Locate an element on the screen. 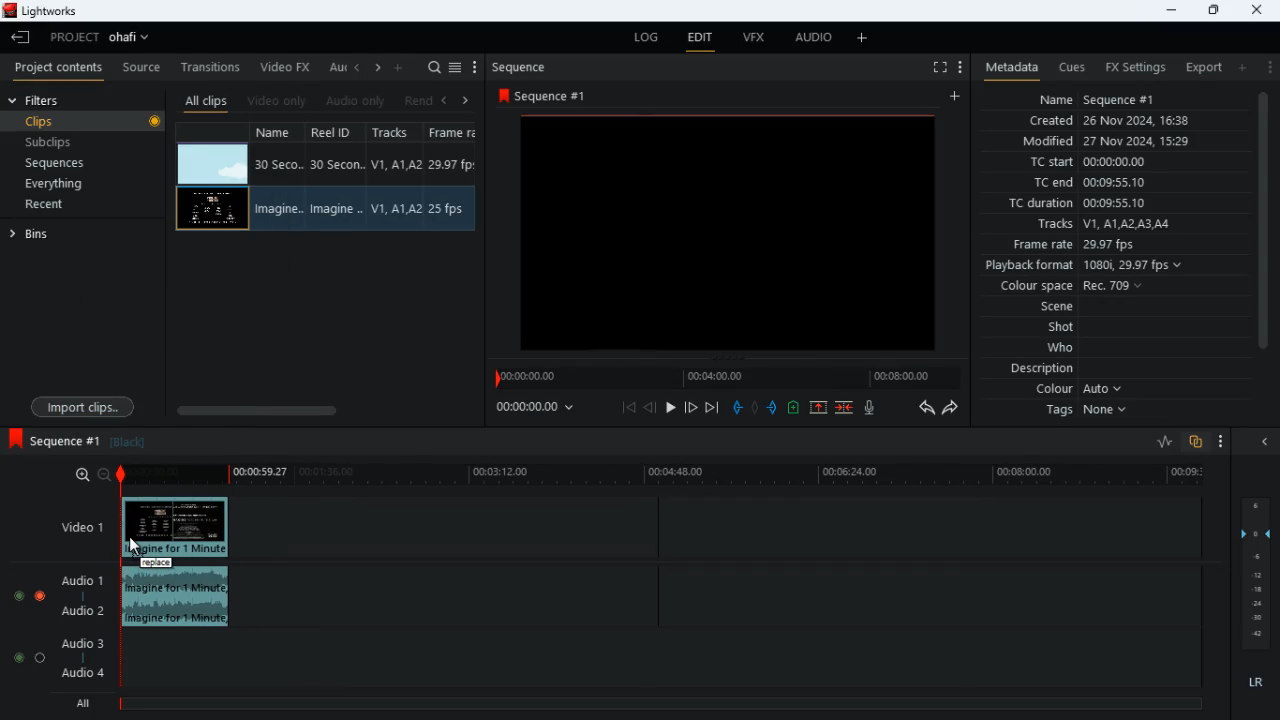  Toggle is located at coordinates (40, 593).